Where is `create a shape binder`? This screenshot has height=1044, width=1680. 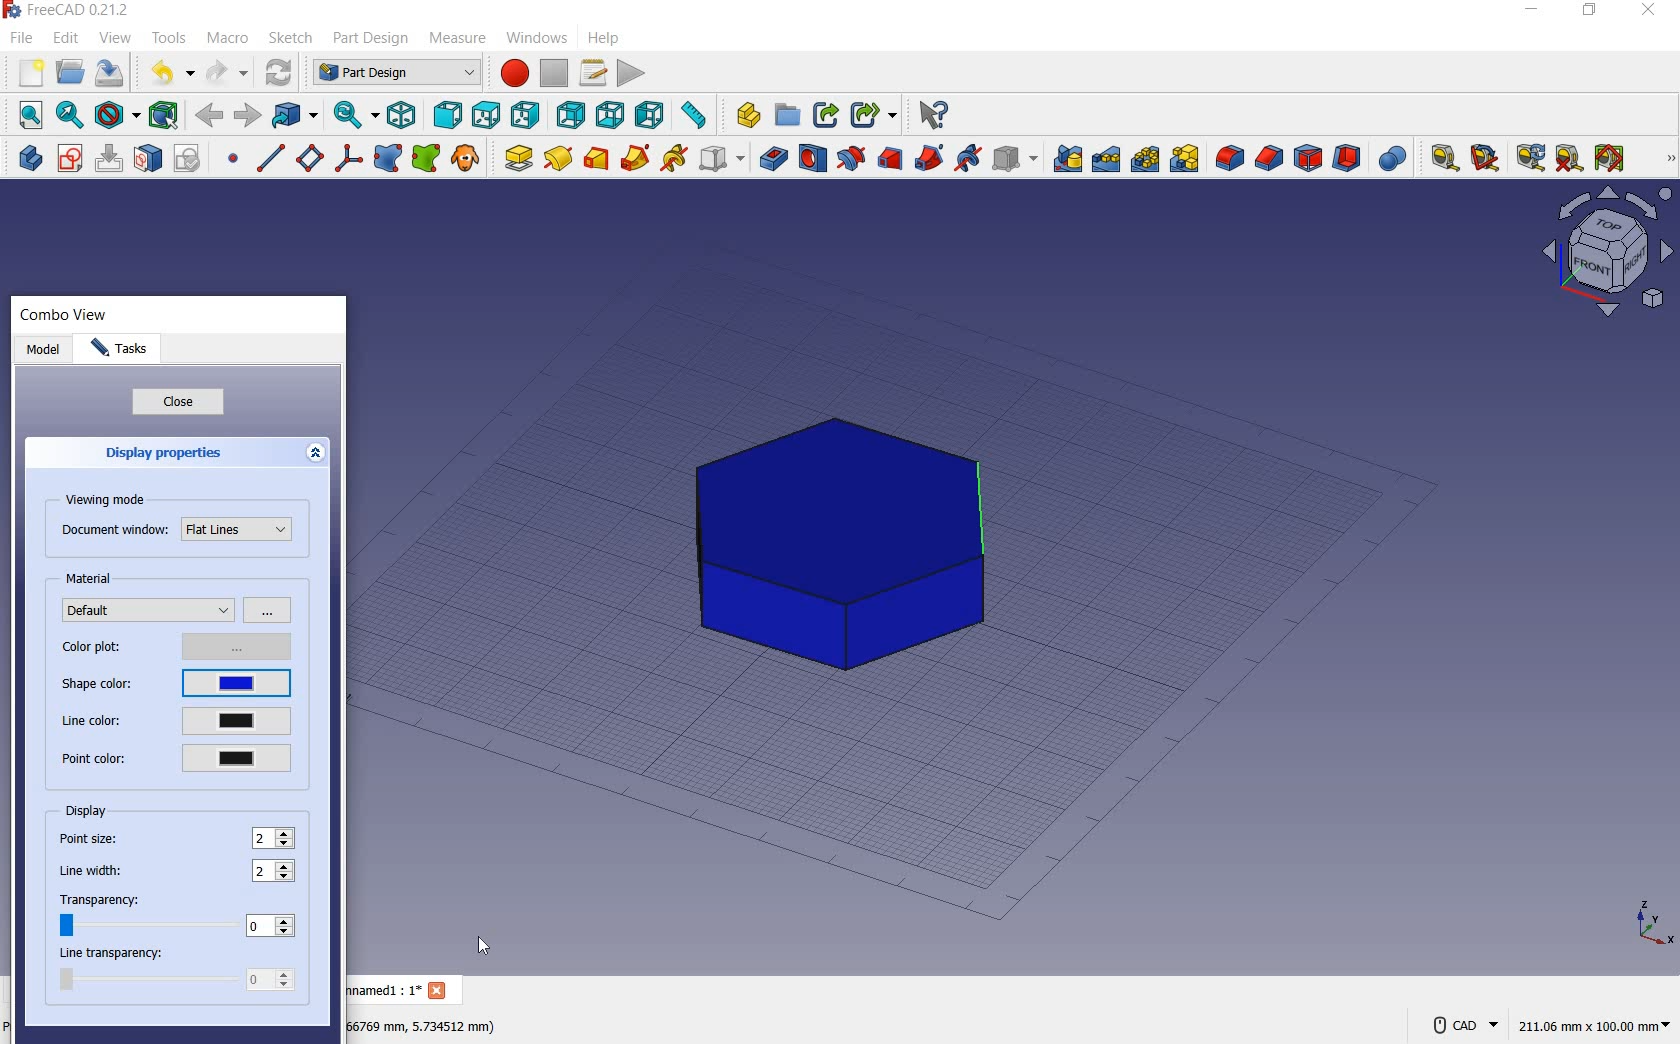
create a shape binder is located at coordinates (388, 160).